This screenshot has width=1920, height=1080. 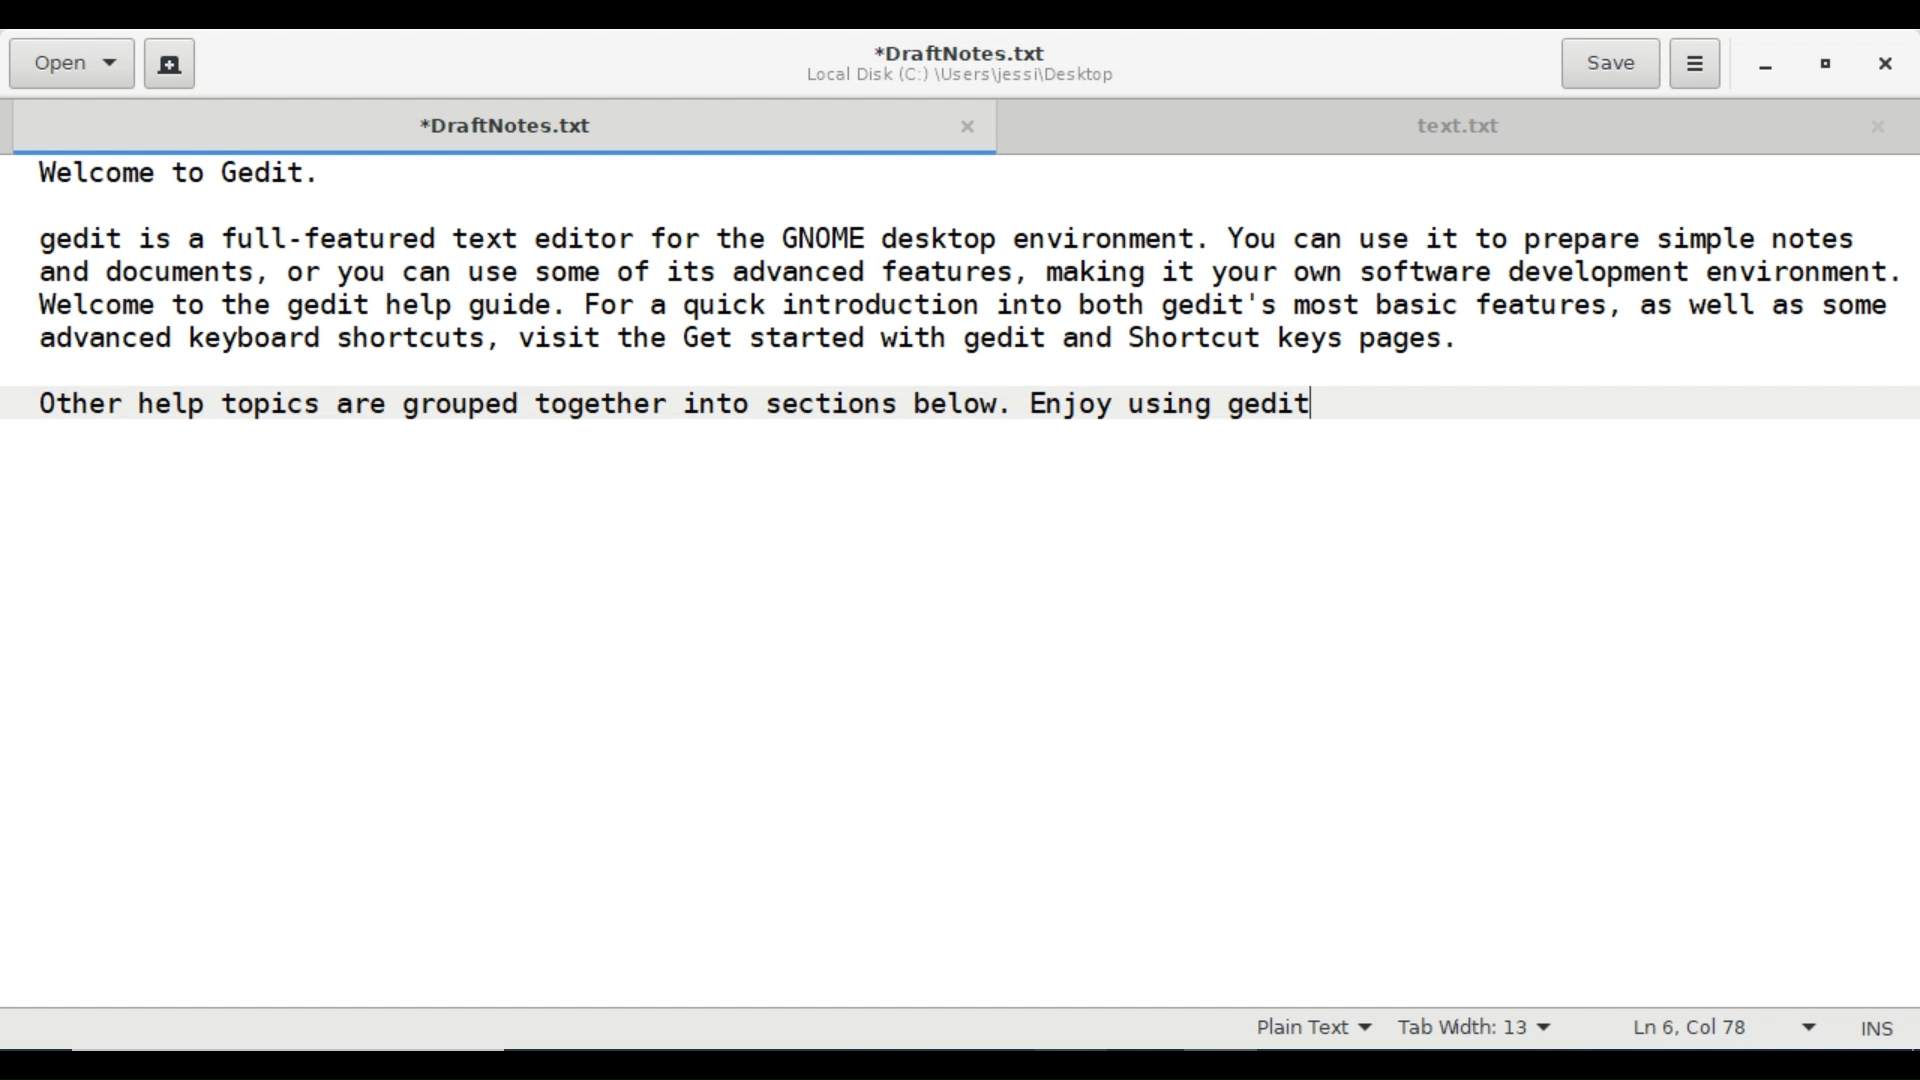 What do you see at coordinates (491, 123) in the screenshot?
I see `Current Tab` at bounding box center [491, 123].